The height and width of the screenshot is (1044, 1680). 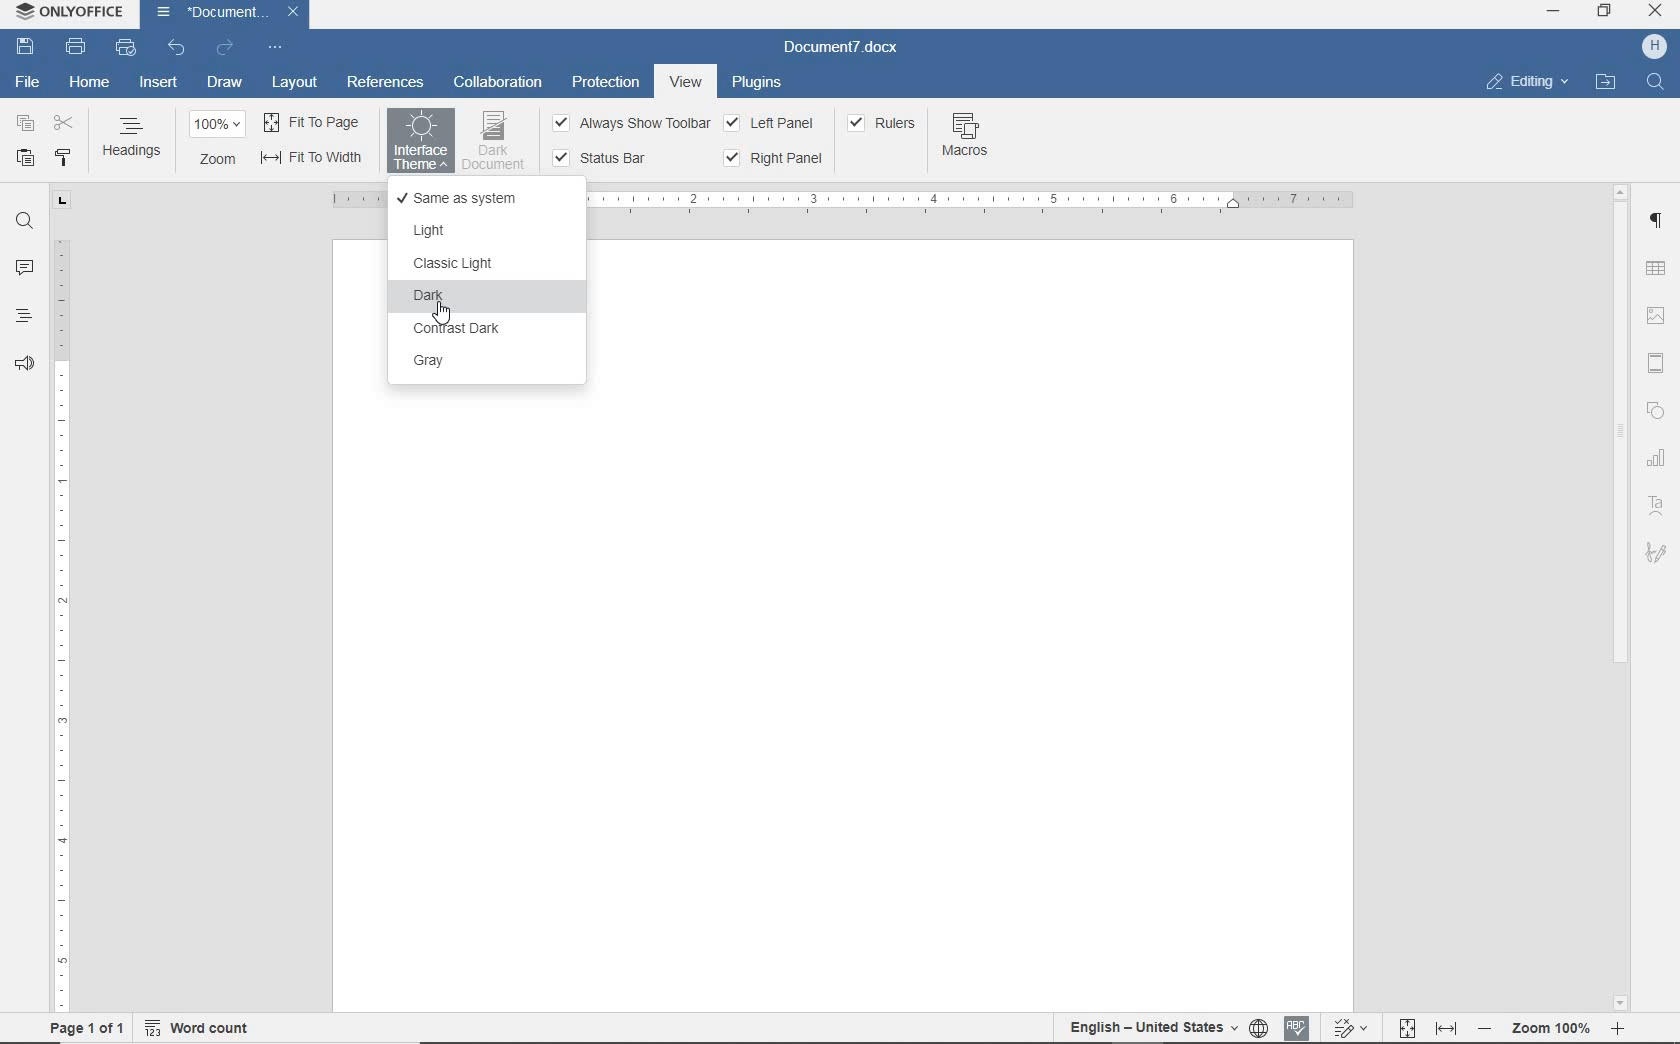 What do you see at coordinates (1656, 362) in the screenshot?
I see `HEADER & FOOTER` at bounding box center [1656, 362].